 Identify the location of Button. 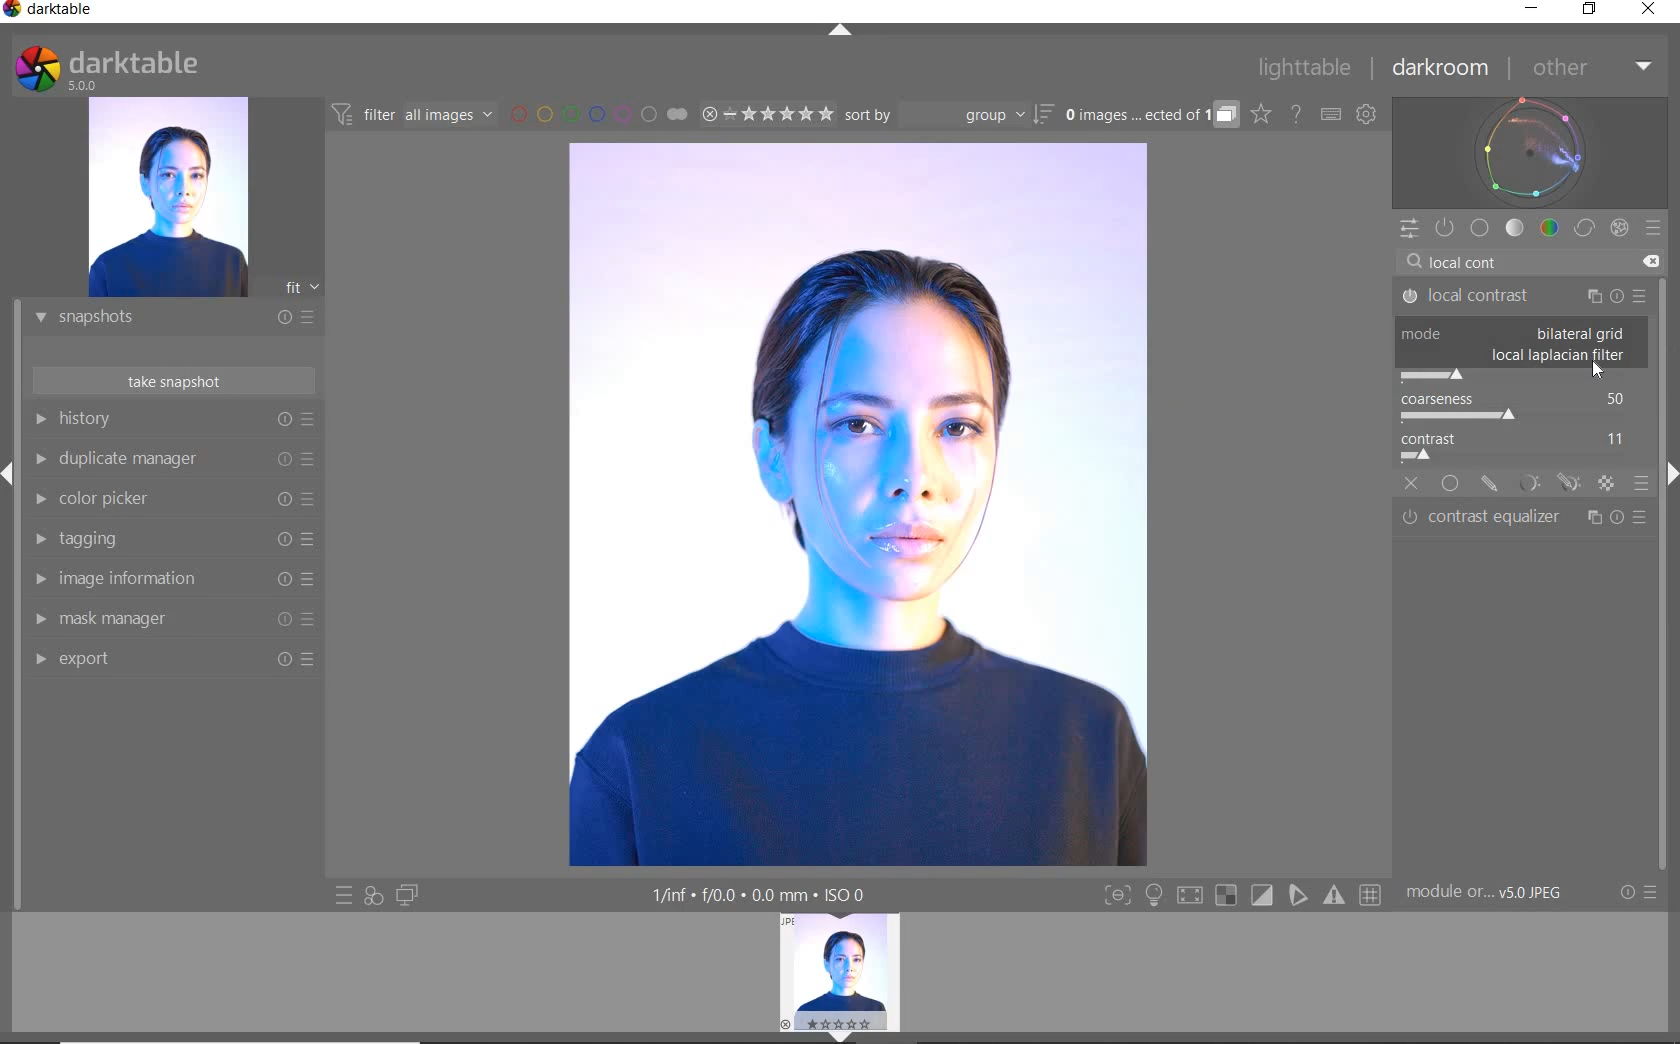
(1226, 896).